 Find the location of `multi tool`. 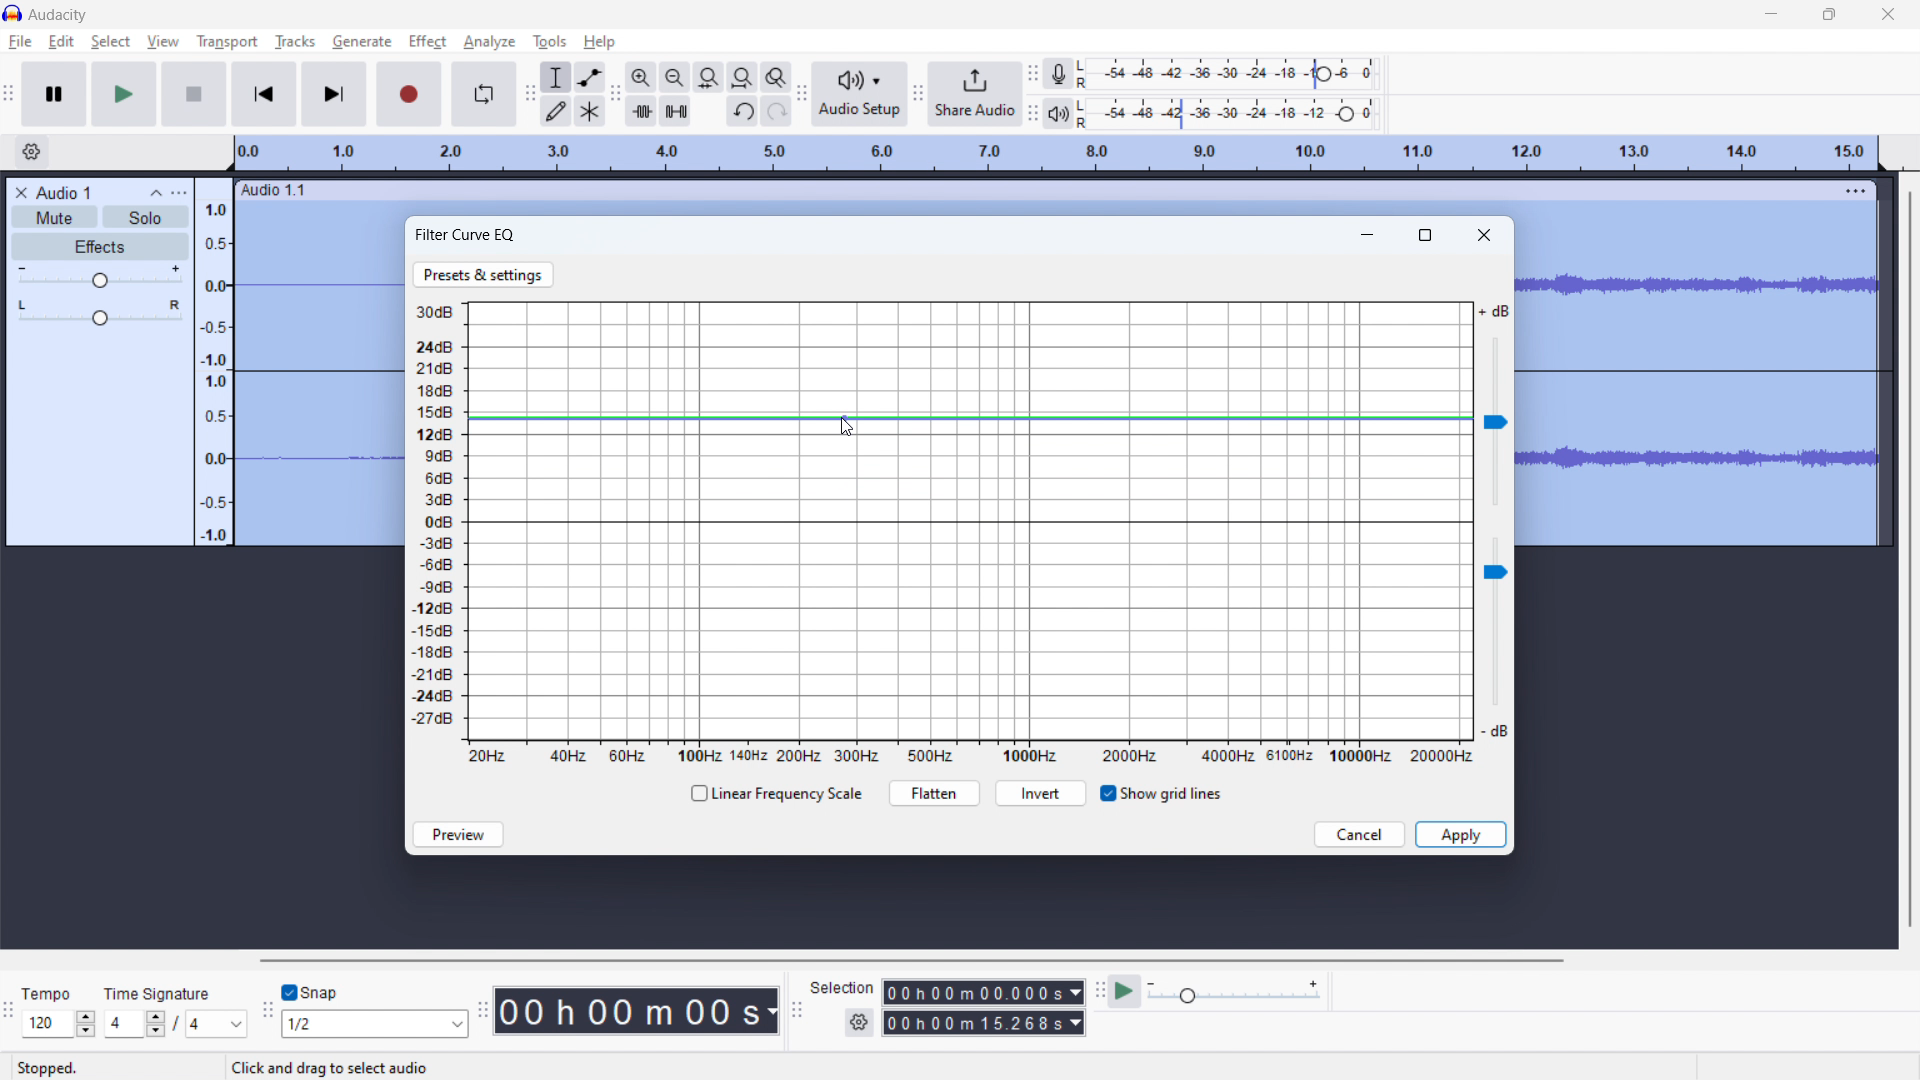

multi tool is located at coordinates (590, 110).